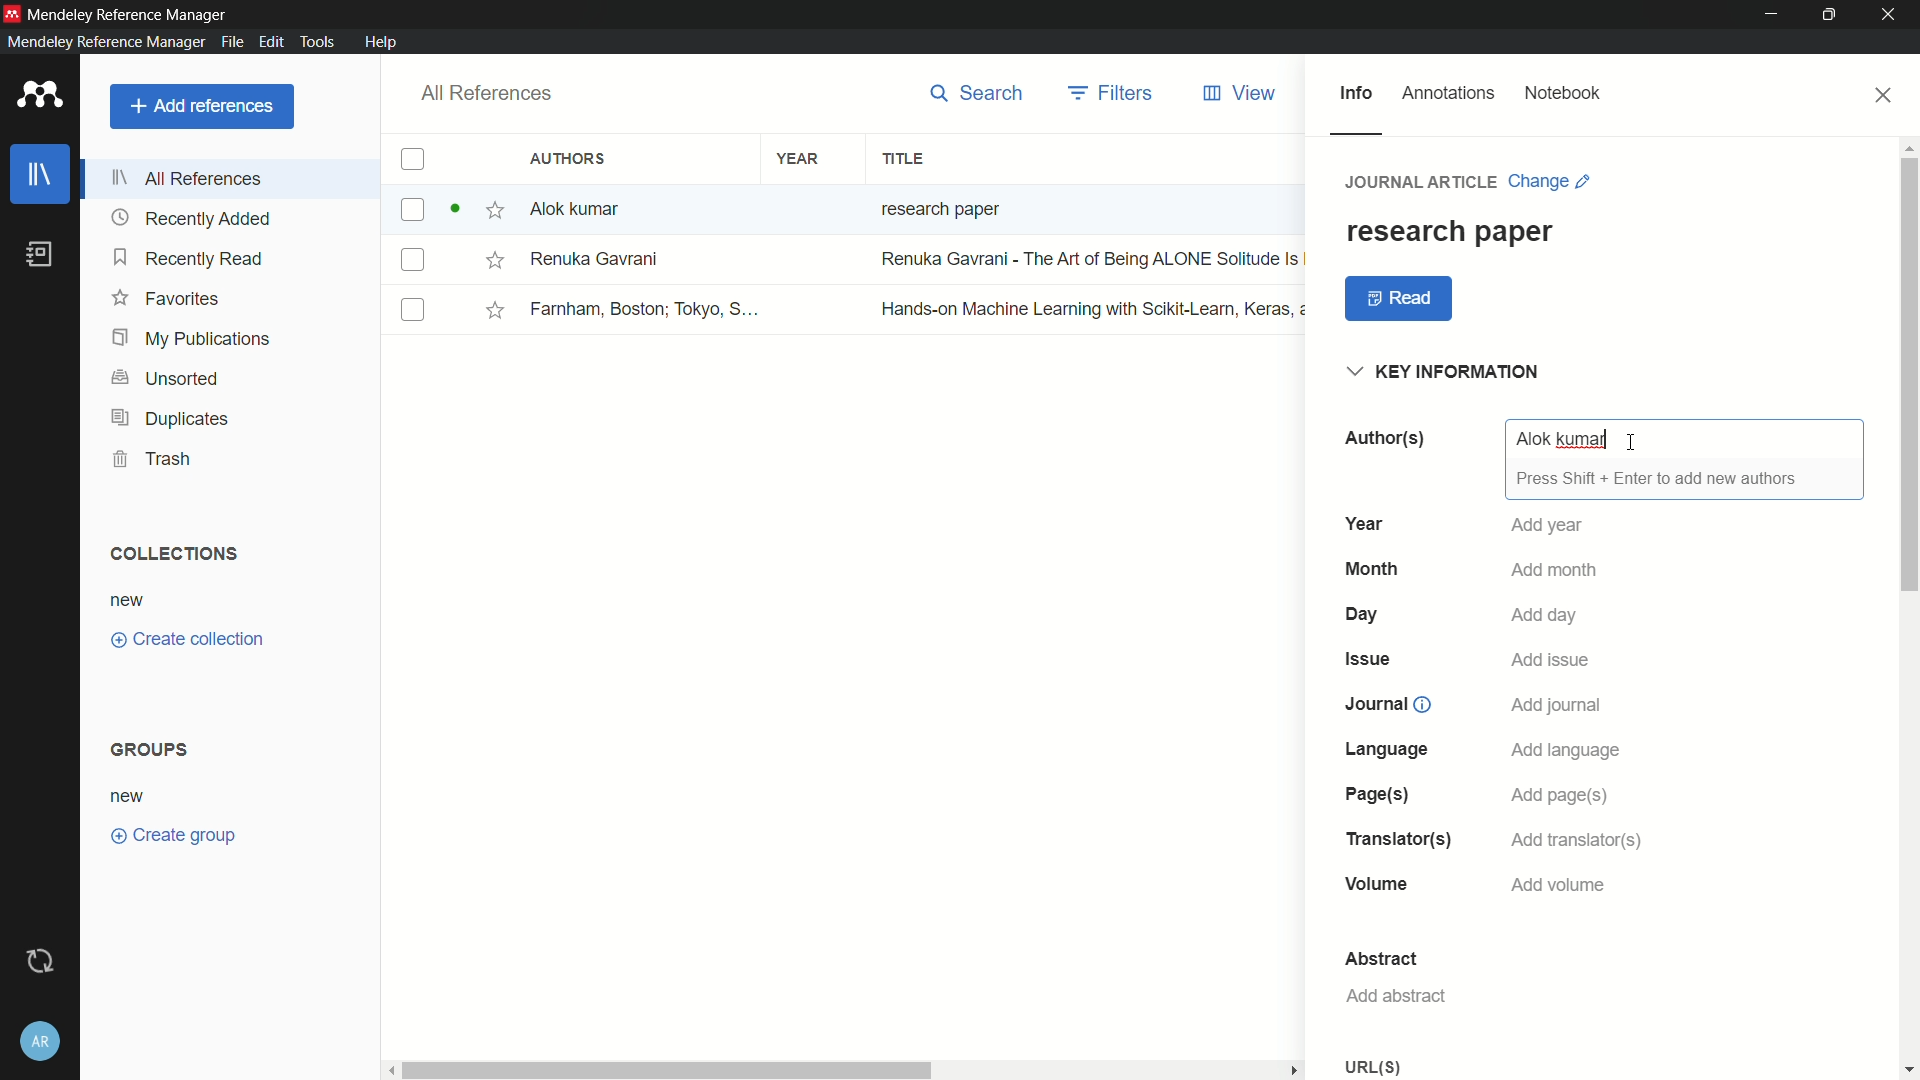  I want to click on add issue, so click(1555, 658).